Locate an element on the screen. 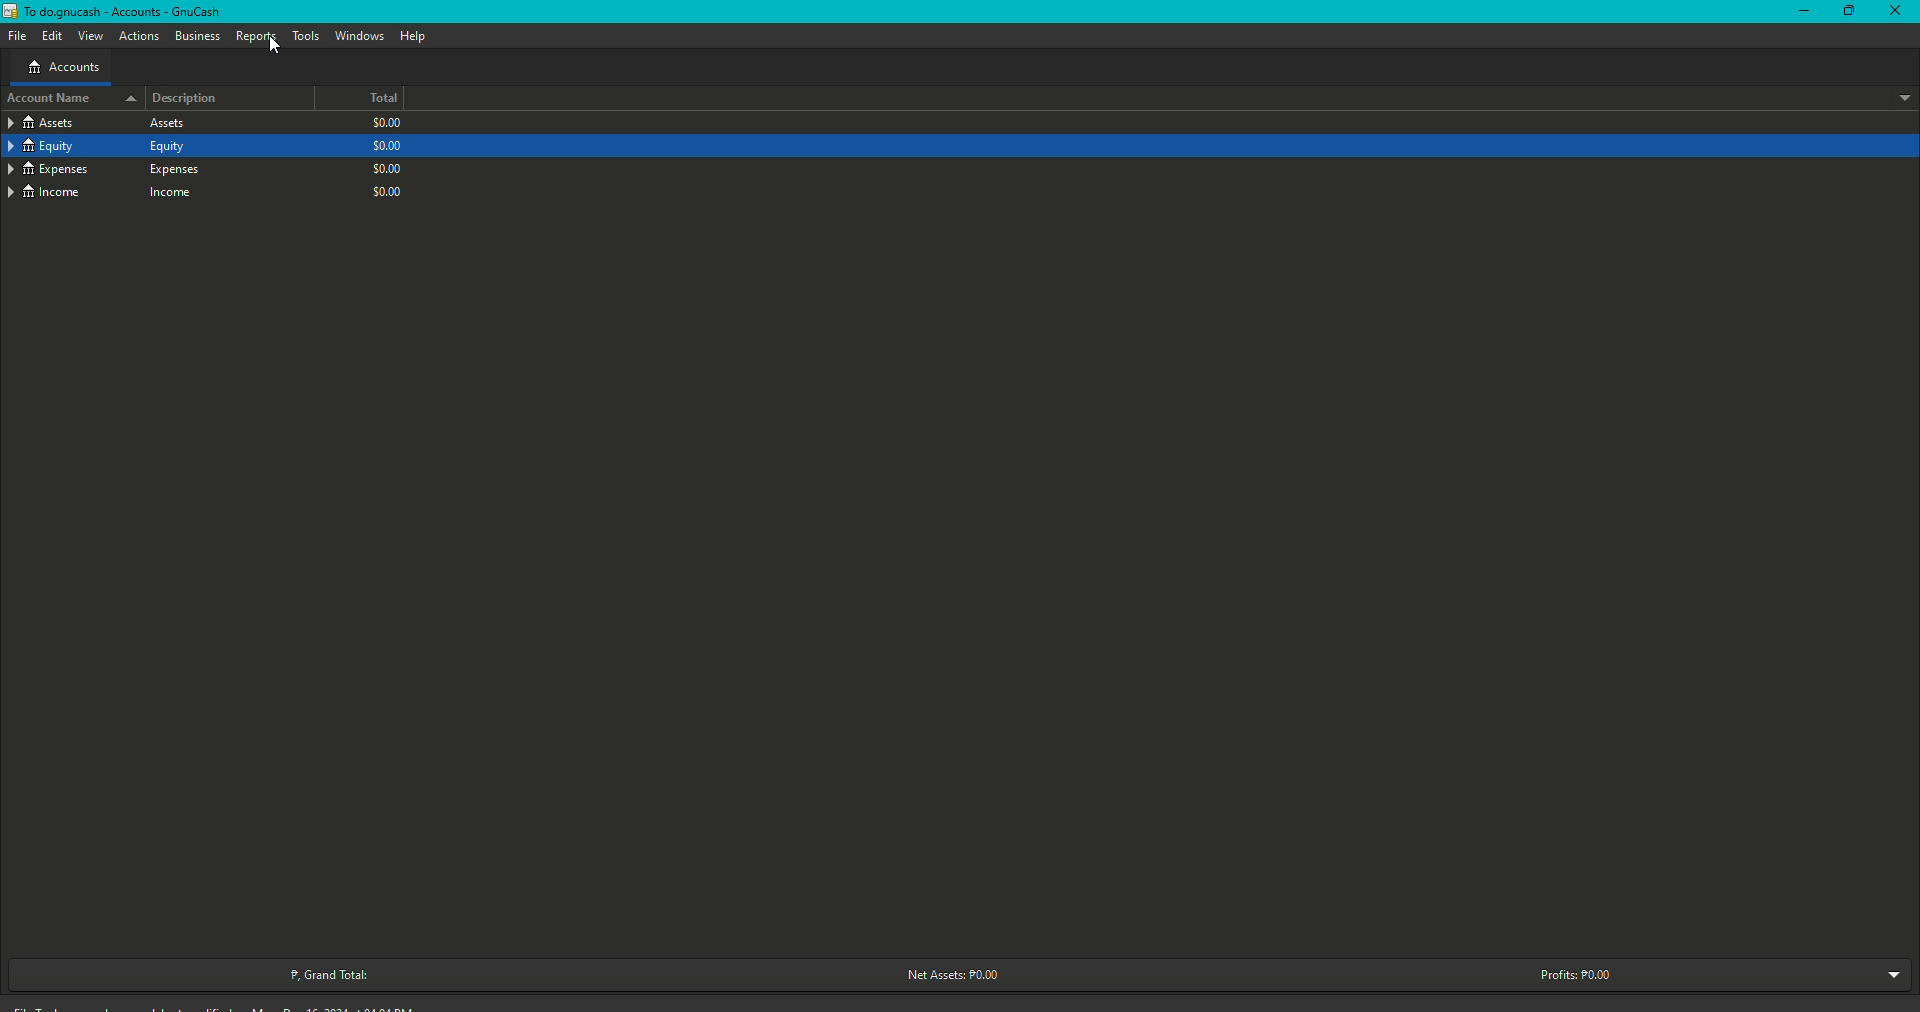 The width and height of the screenshot is (1920, 1012). Account name is located at coordinates (70, 98).